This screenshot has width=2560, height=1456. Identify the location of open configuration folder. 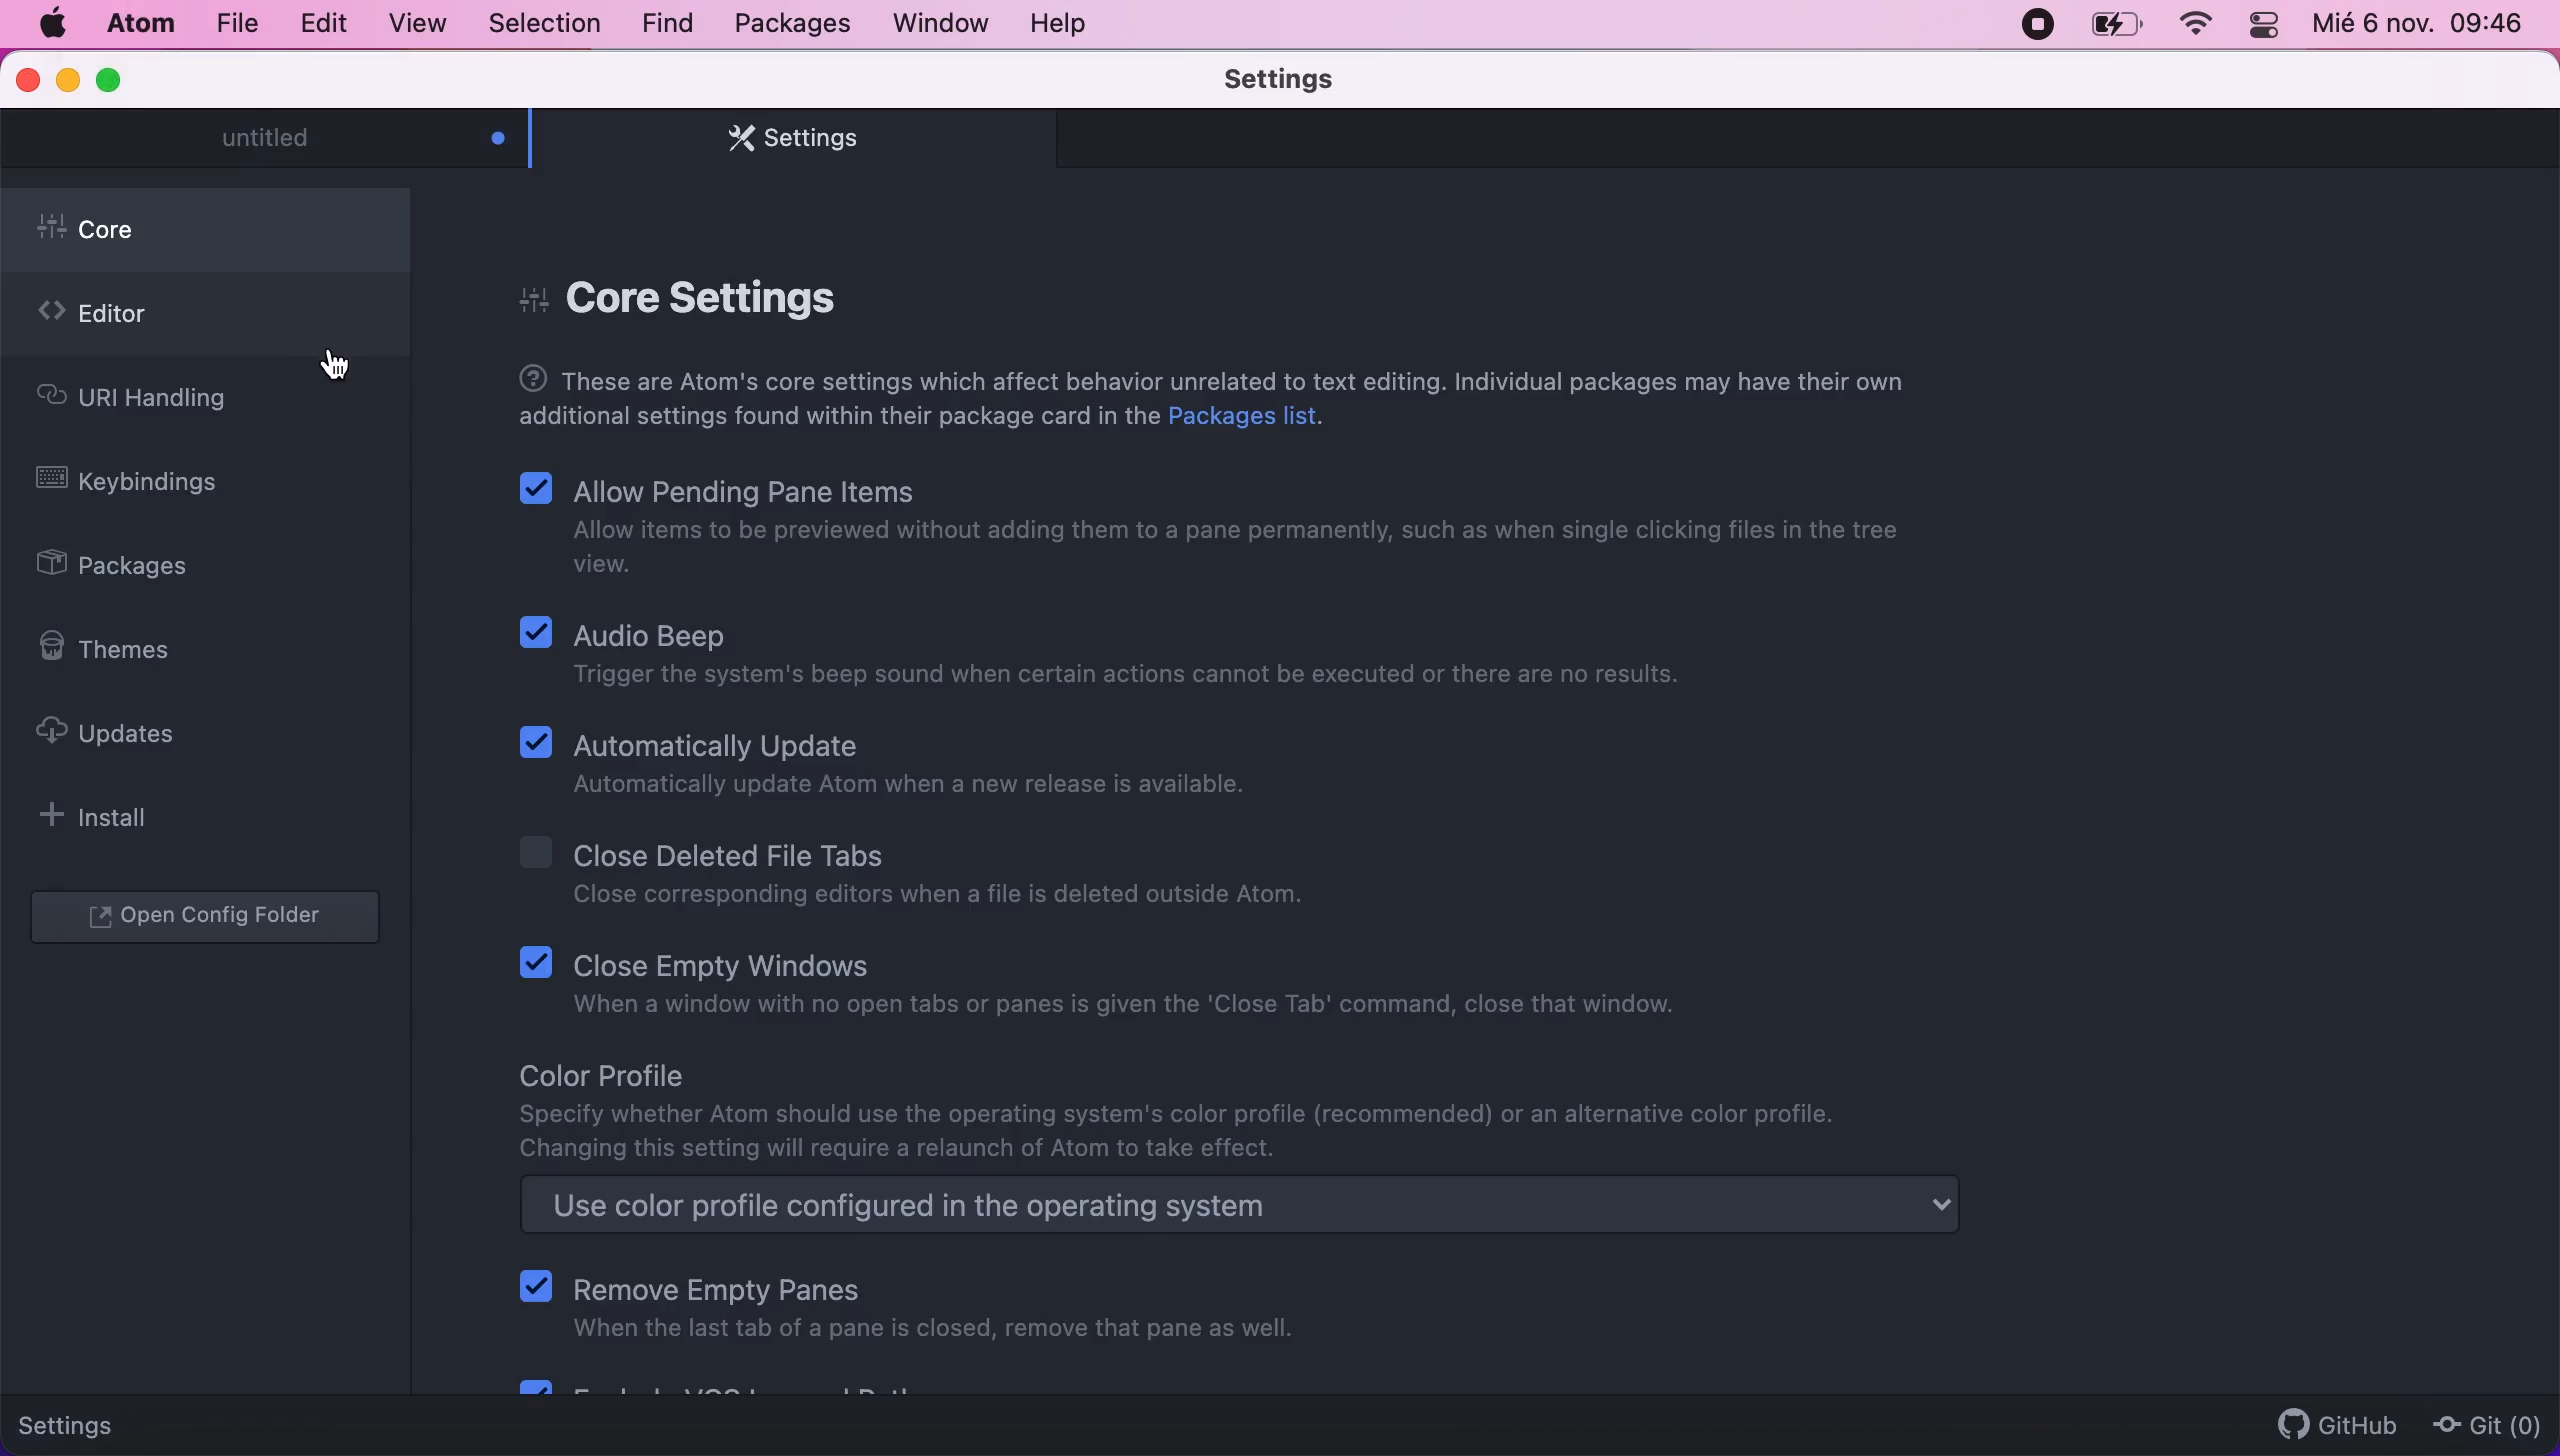
(210, 924).